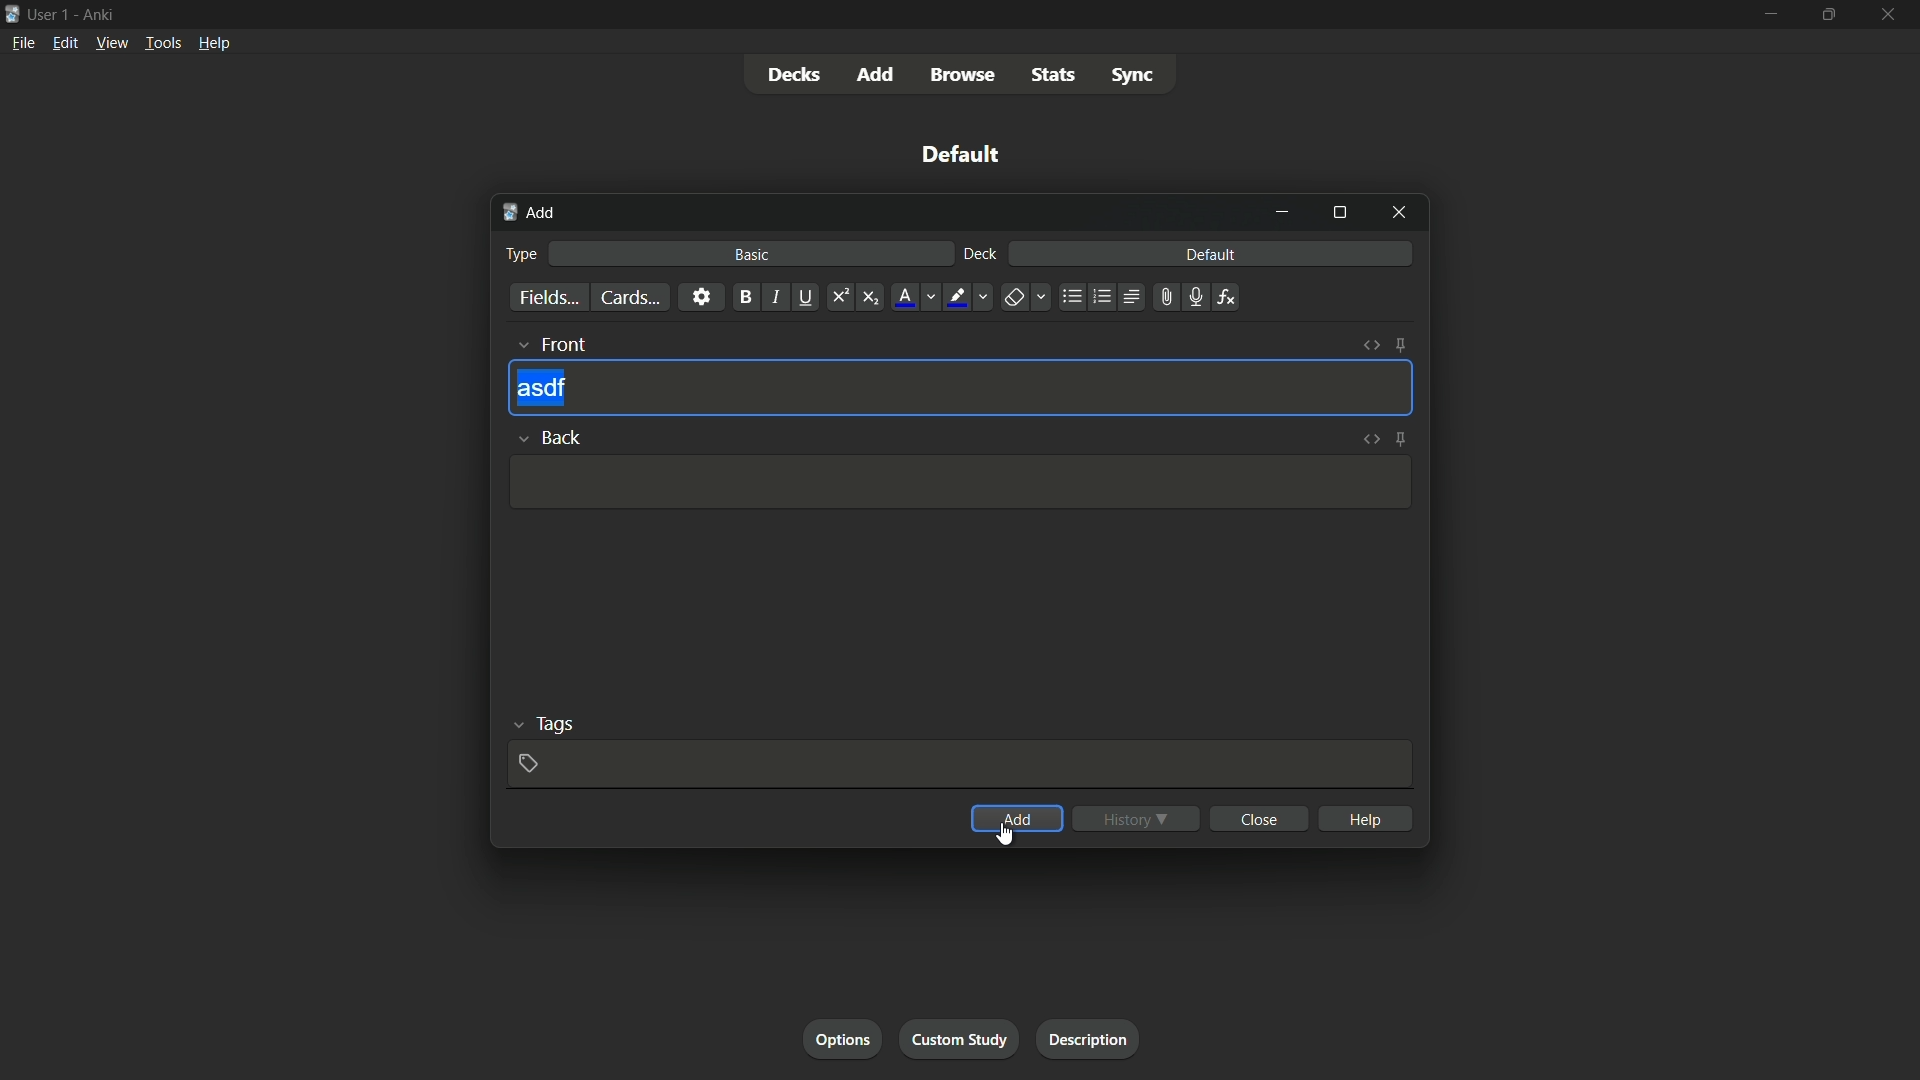 This screenshot has width=1920, height=1080. I want to click on user-1, so click(49, 12).